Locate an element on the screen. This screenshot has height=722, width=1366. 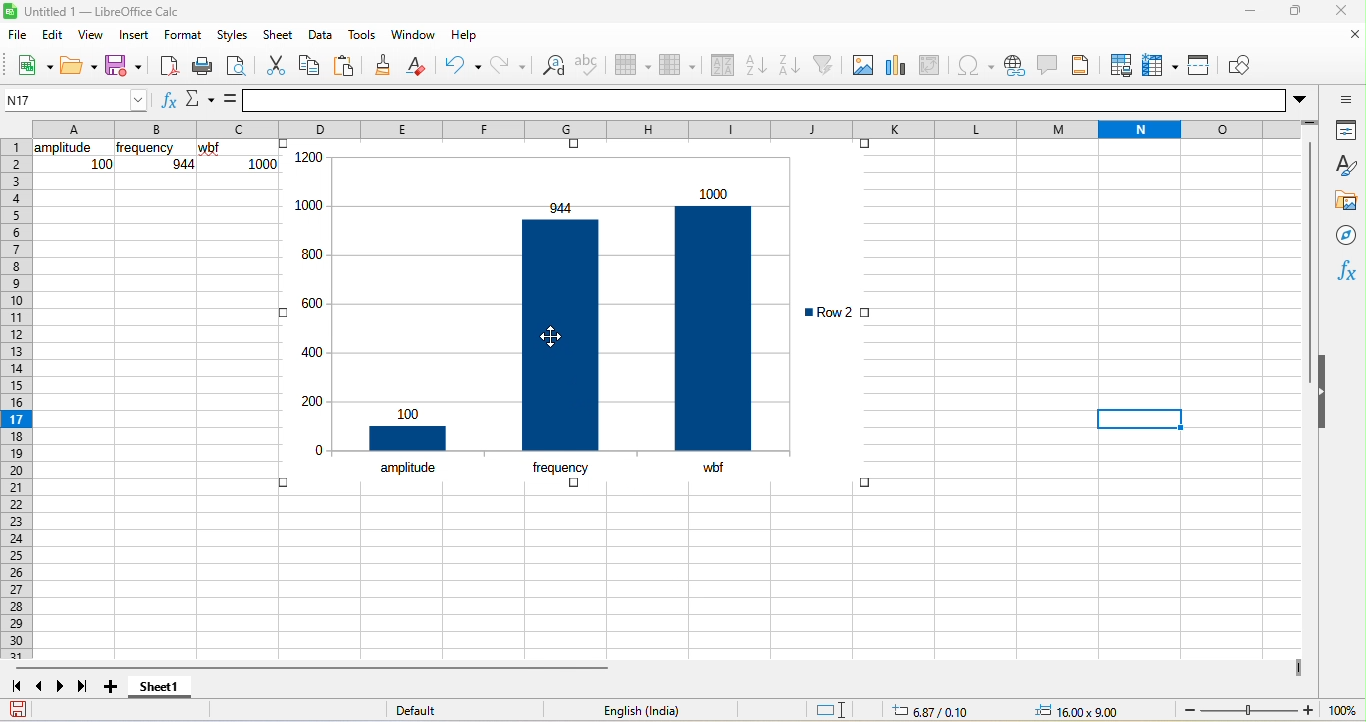
rows is located at coordinates (15, 399).